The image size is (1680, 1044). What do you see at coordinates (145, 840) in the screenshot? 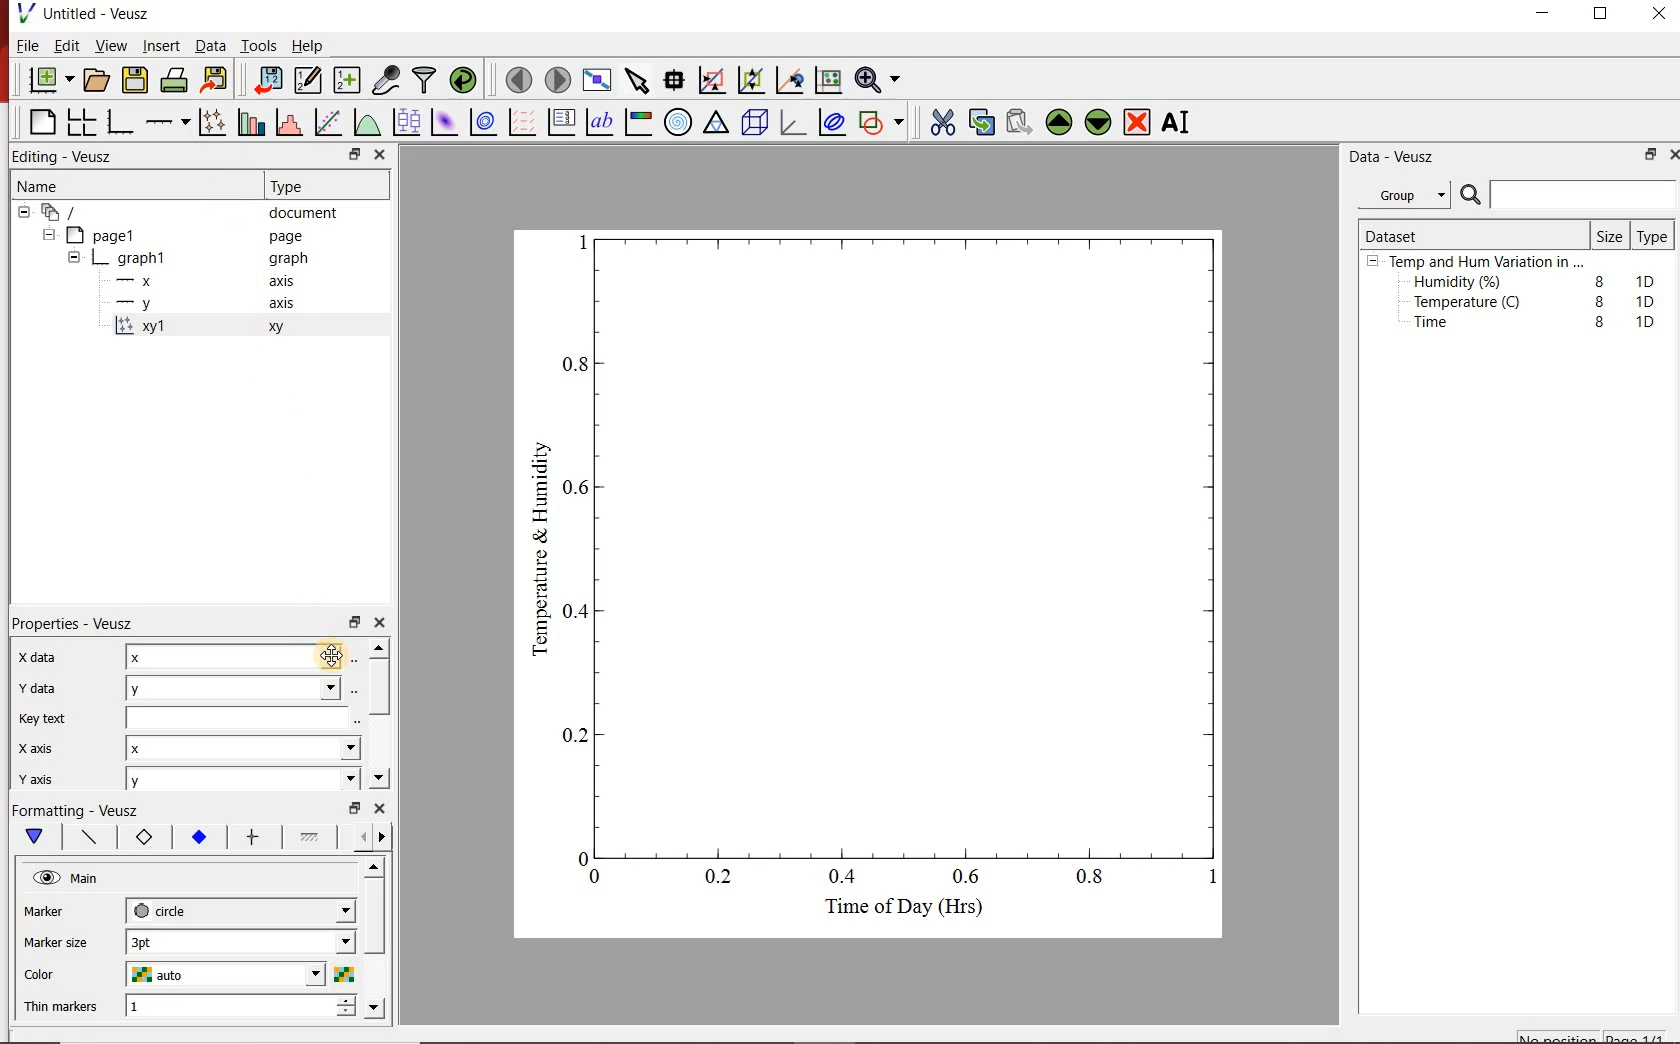
I see `marker border` at bounding box center [145, 840].